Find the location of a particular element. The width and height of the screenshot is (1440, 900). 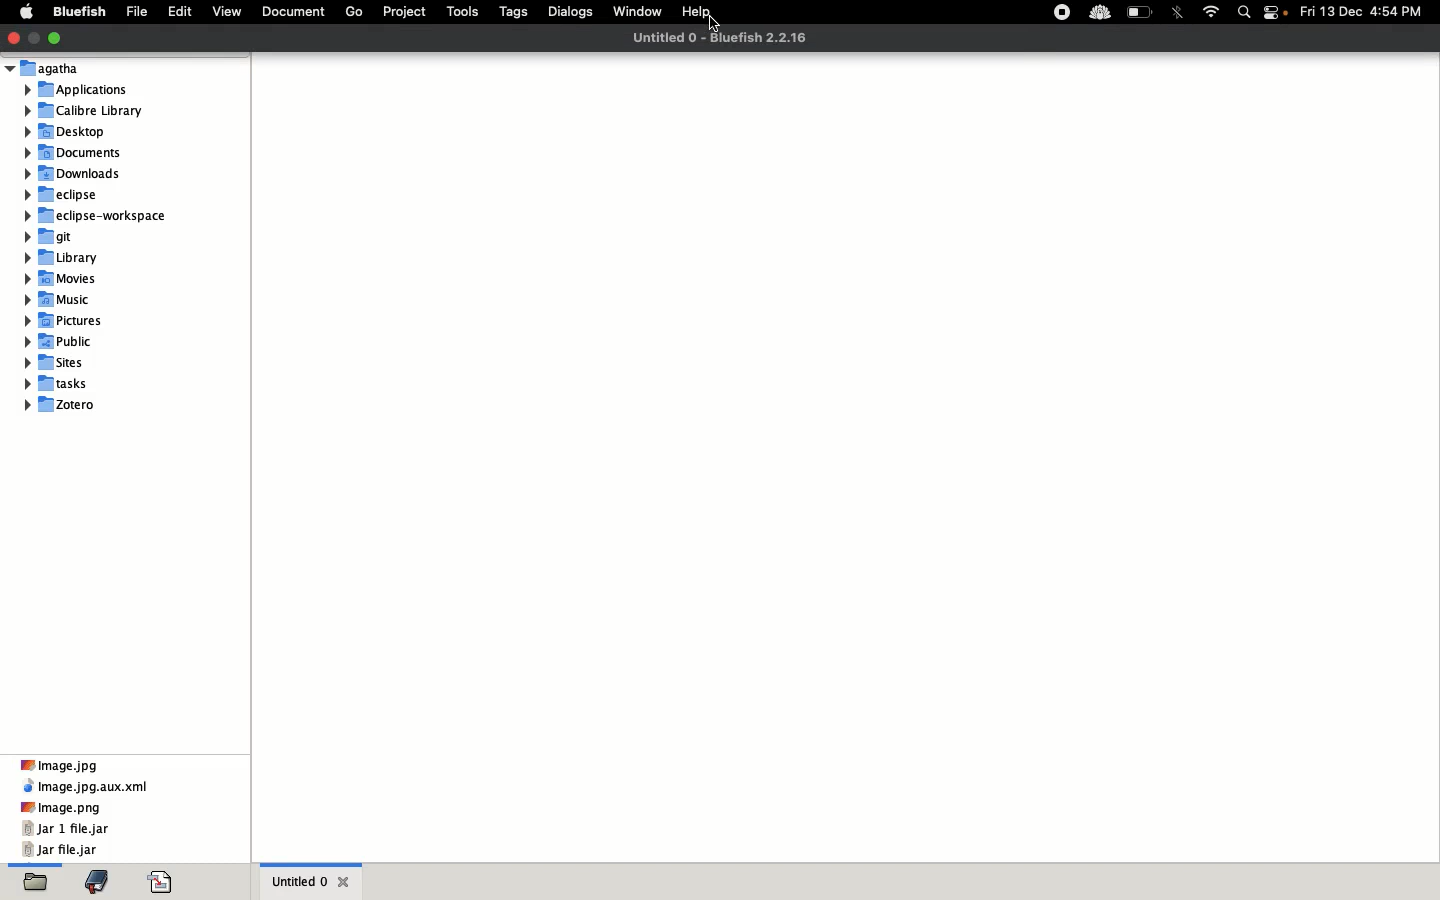

library is located at coordinates (67, 255).